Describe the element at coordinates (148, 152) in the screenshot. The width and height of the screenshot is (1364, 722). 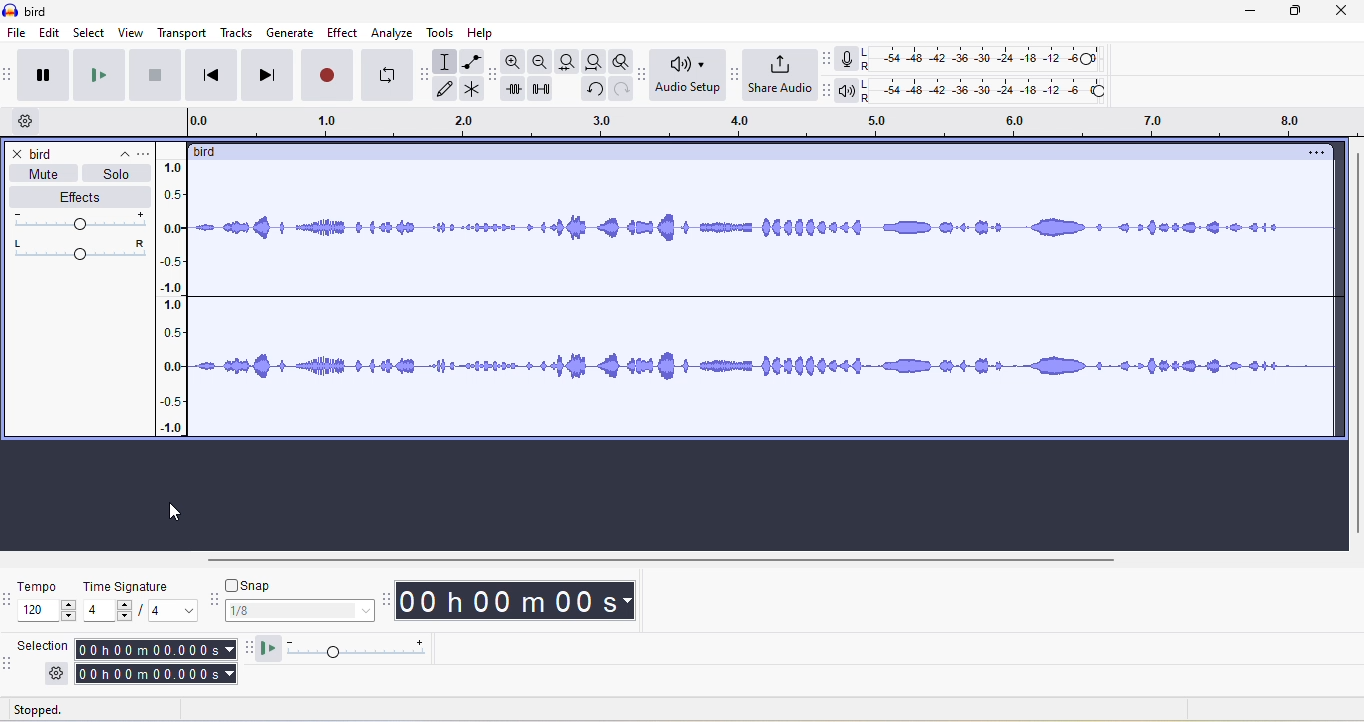
I see `open menu` at that location.